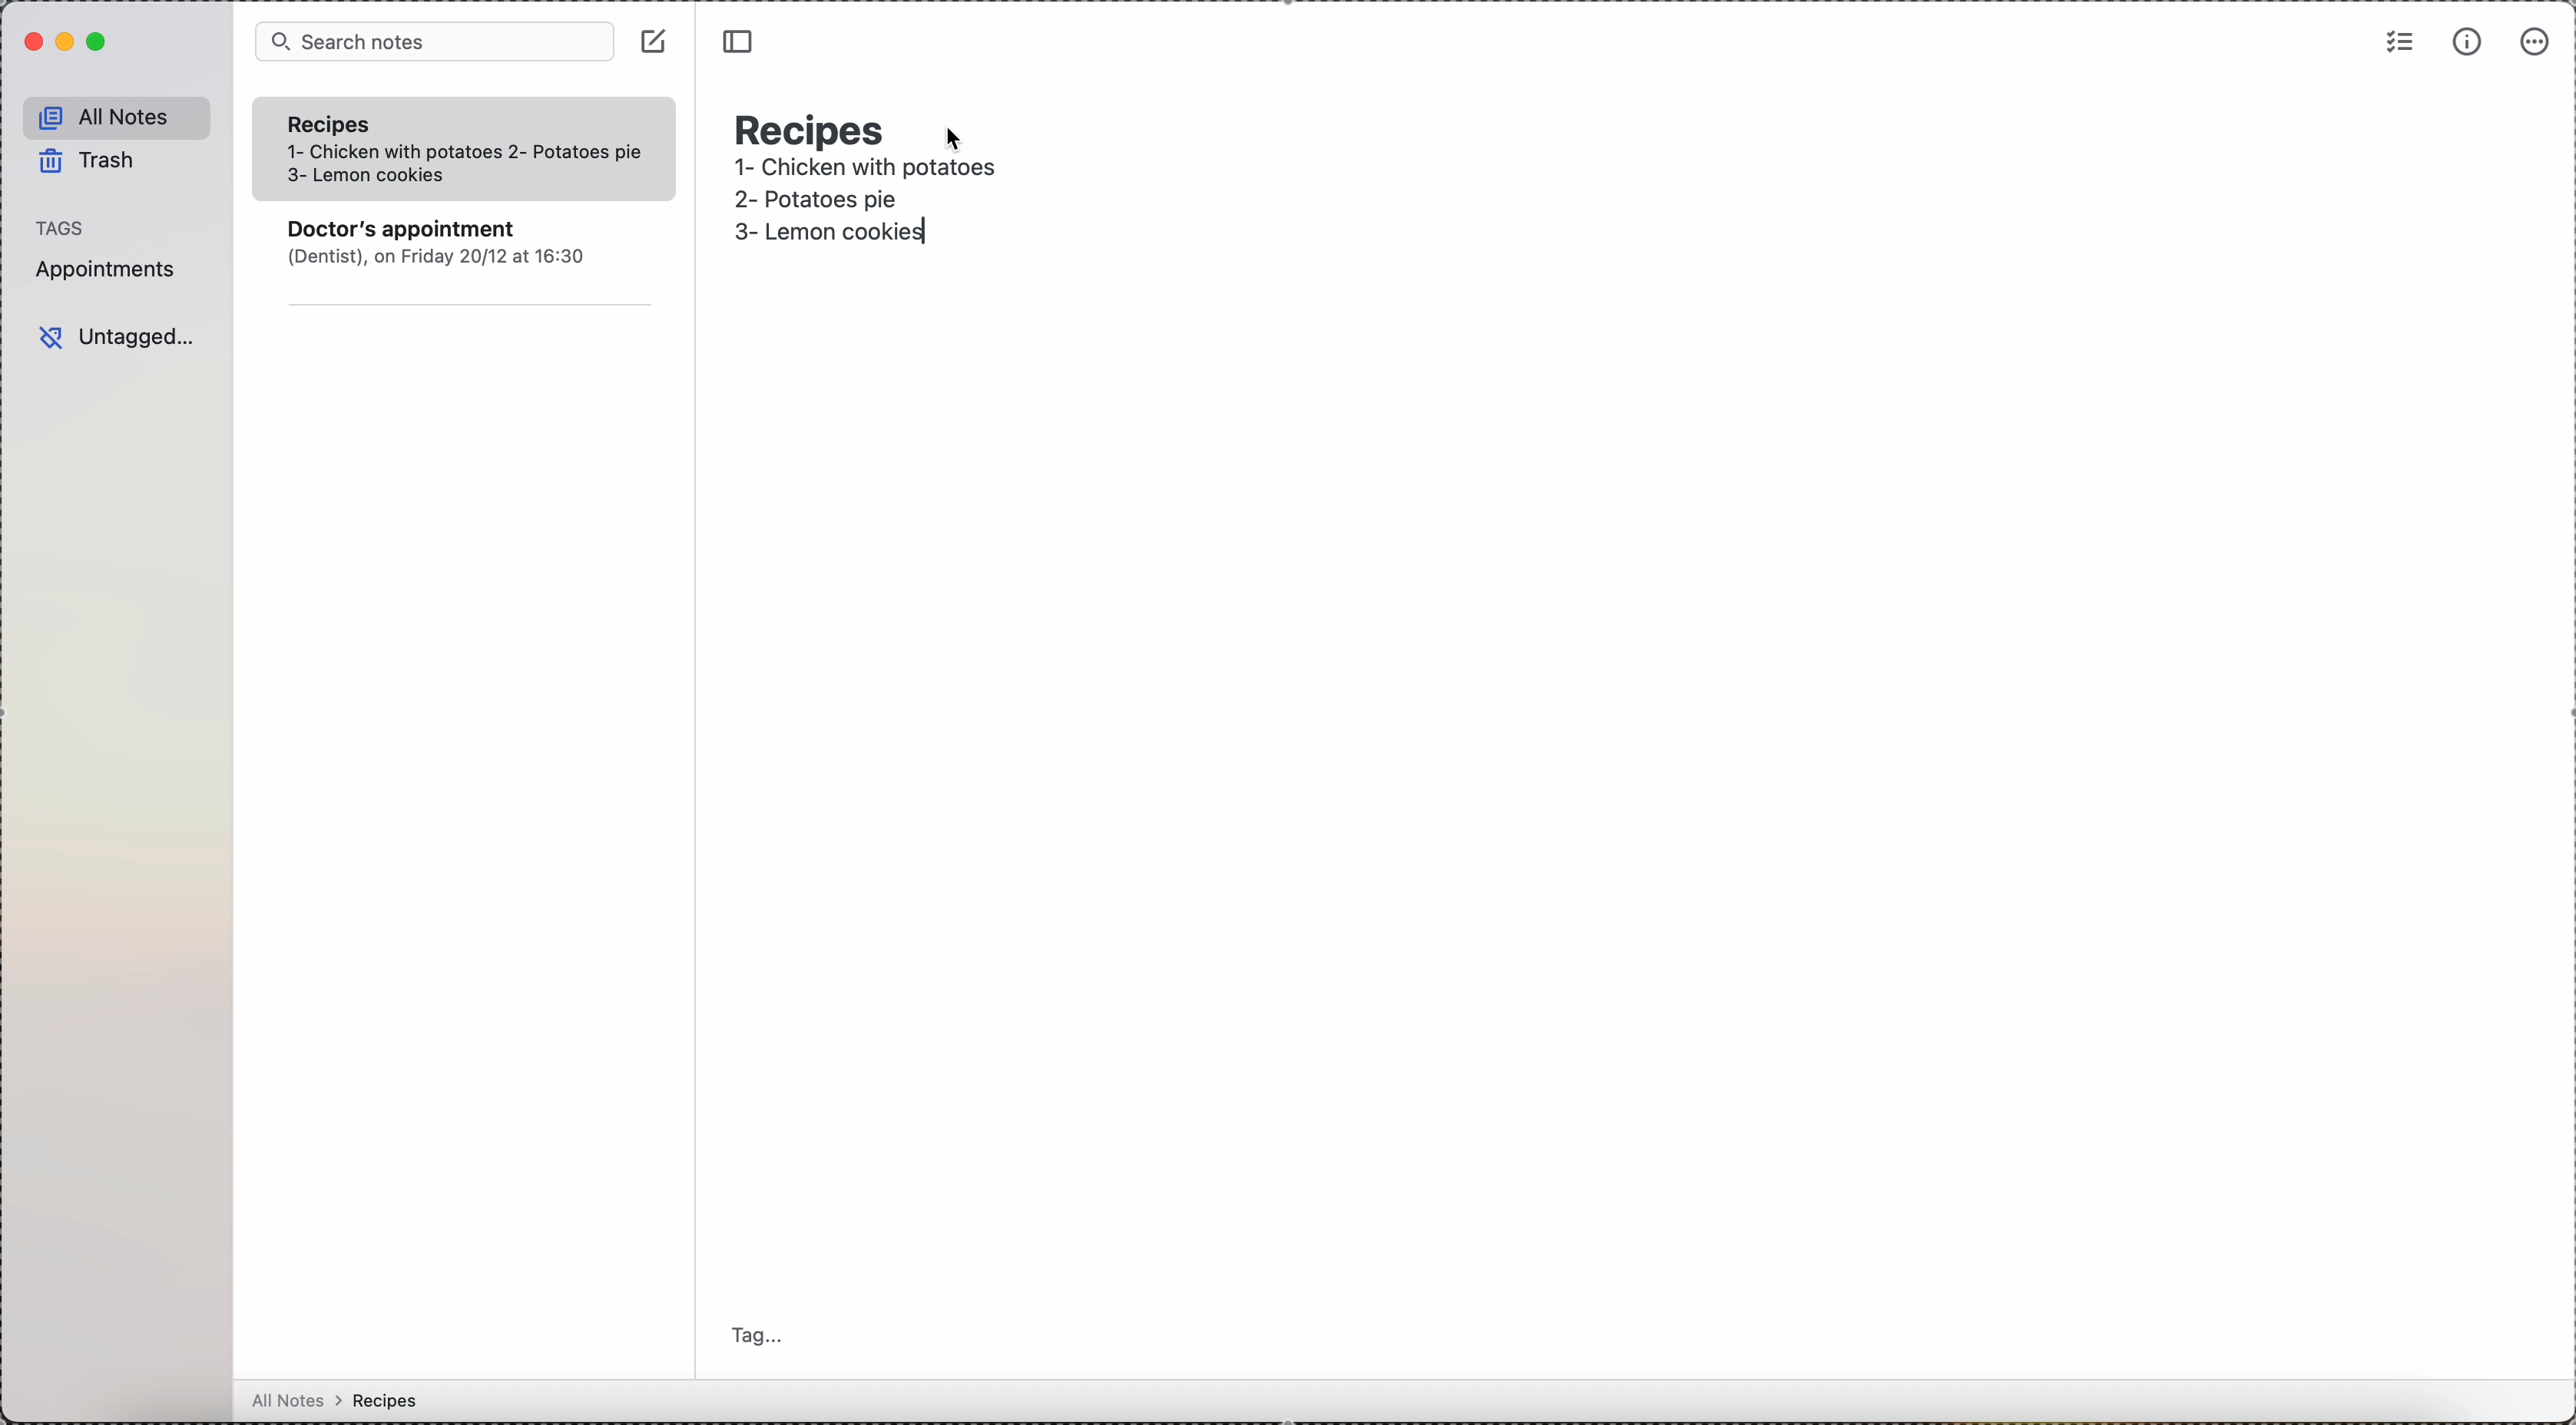 The height and width of the screenshot is (1425, 2576). I want to click on note, so click(473, 269).